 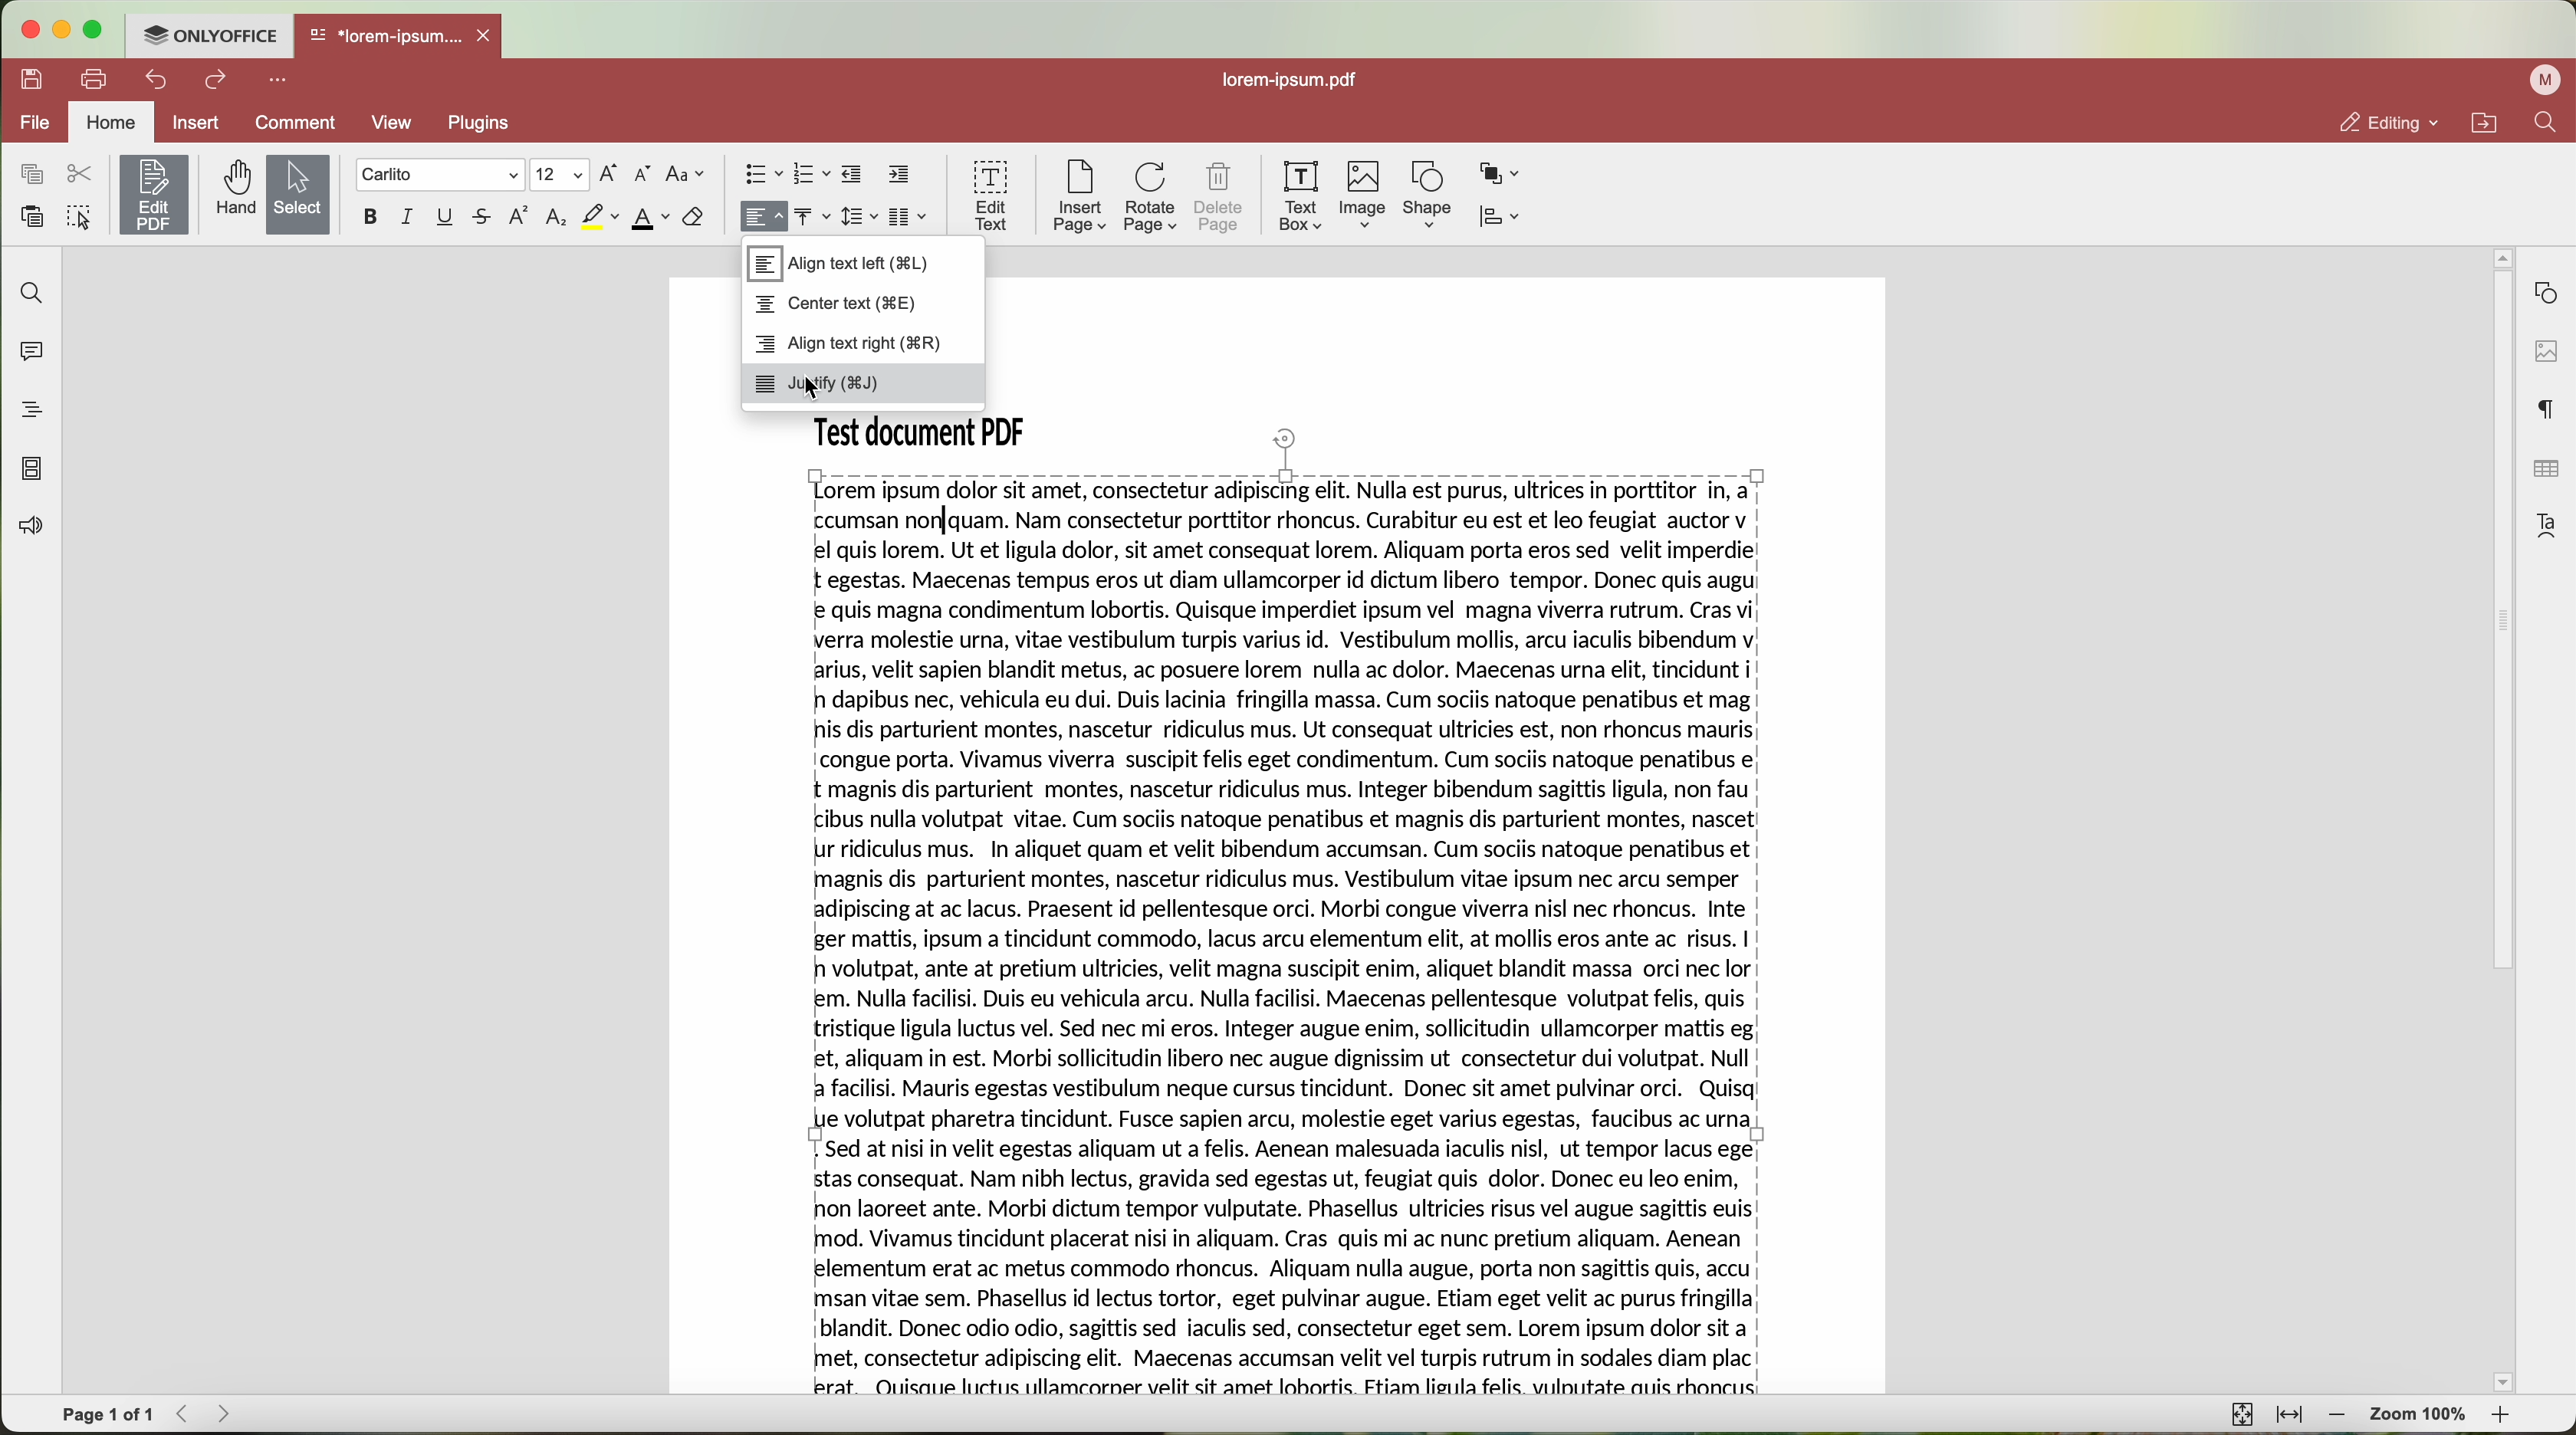 I want to click on file, so click(x=32, y=121).